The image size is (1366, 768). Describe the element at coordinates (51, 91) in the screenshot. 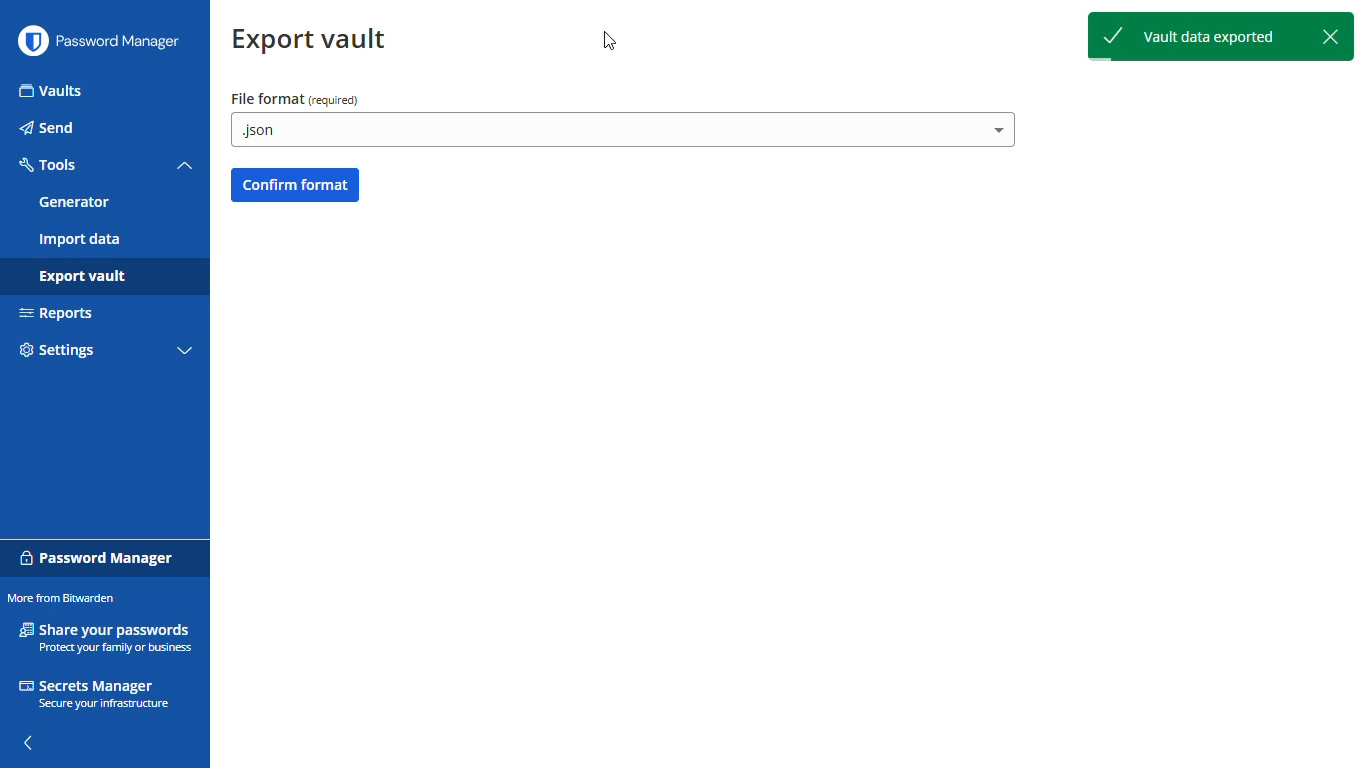

I see `vaults` at that location.